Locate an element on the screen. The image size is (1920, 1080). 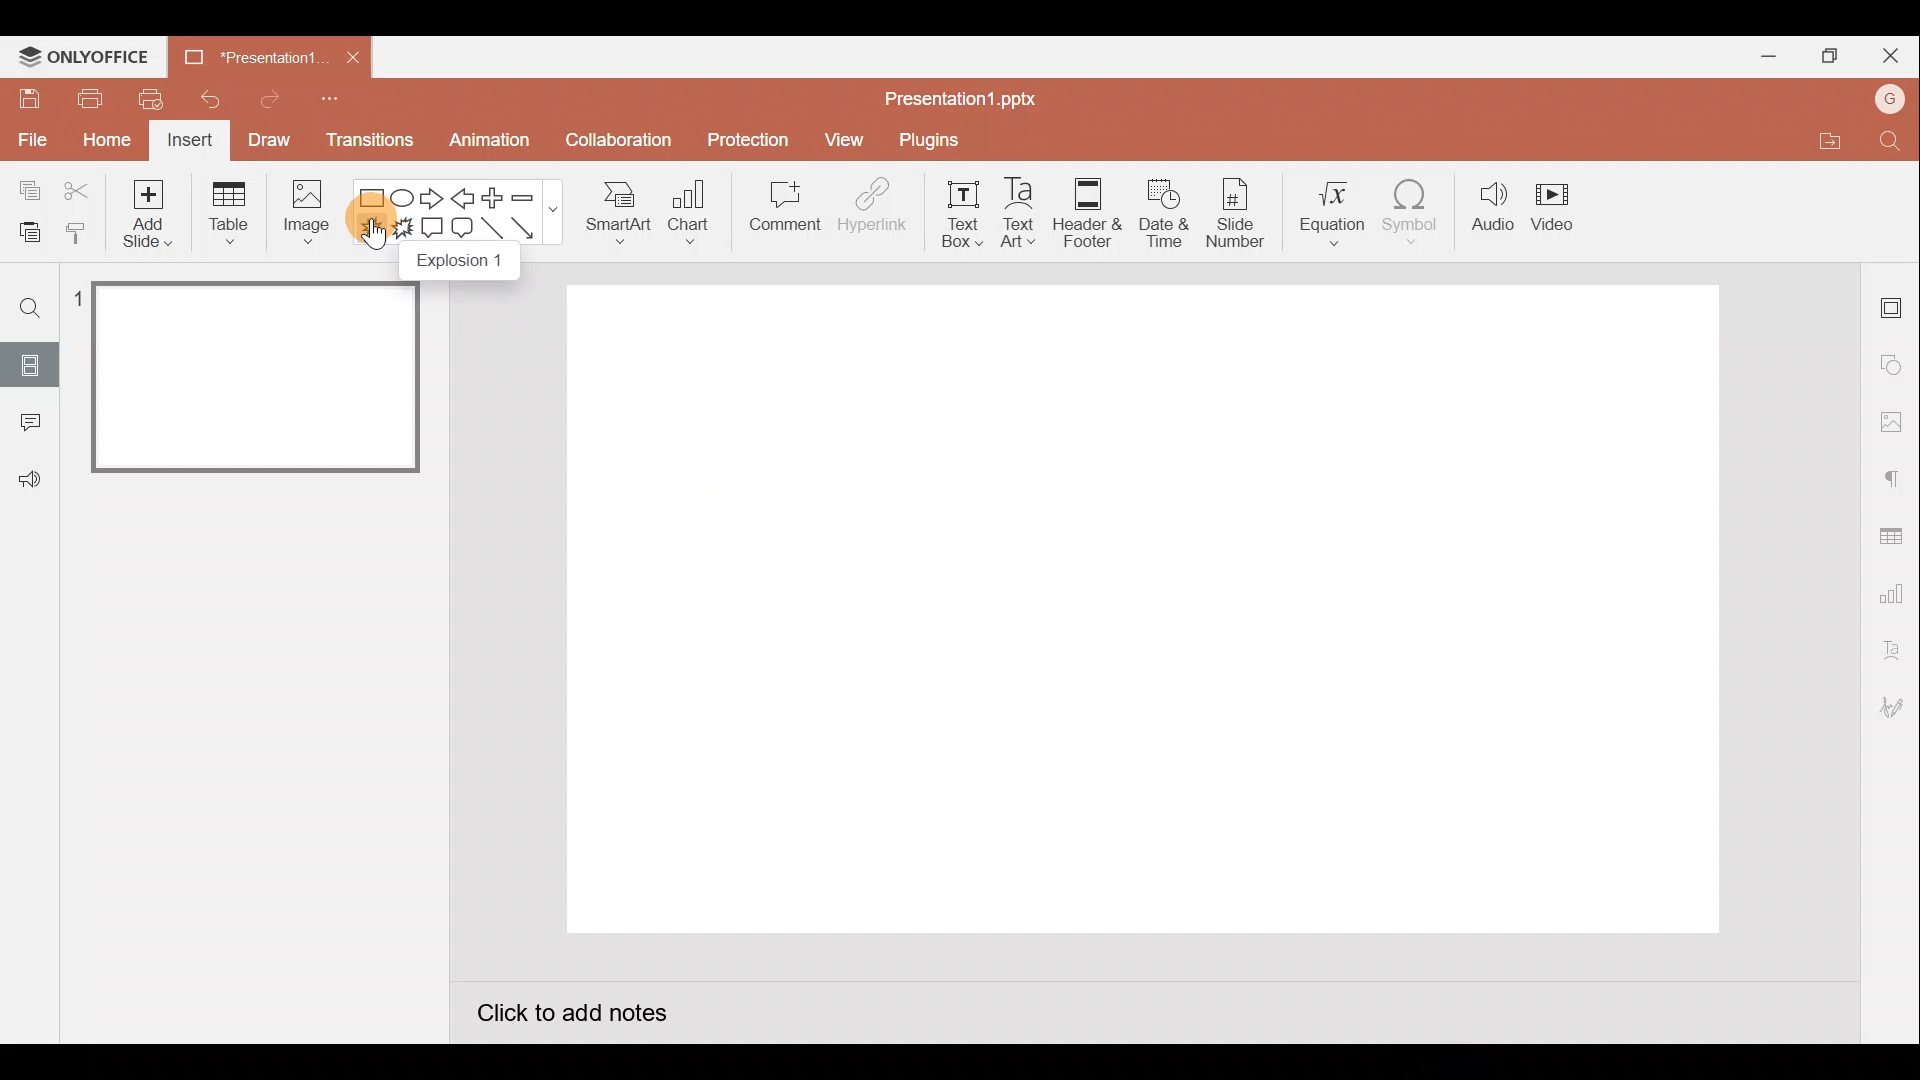
Animation is located at coordinates (485, 144).